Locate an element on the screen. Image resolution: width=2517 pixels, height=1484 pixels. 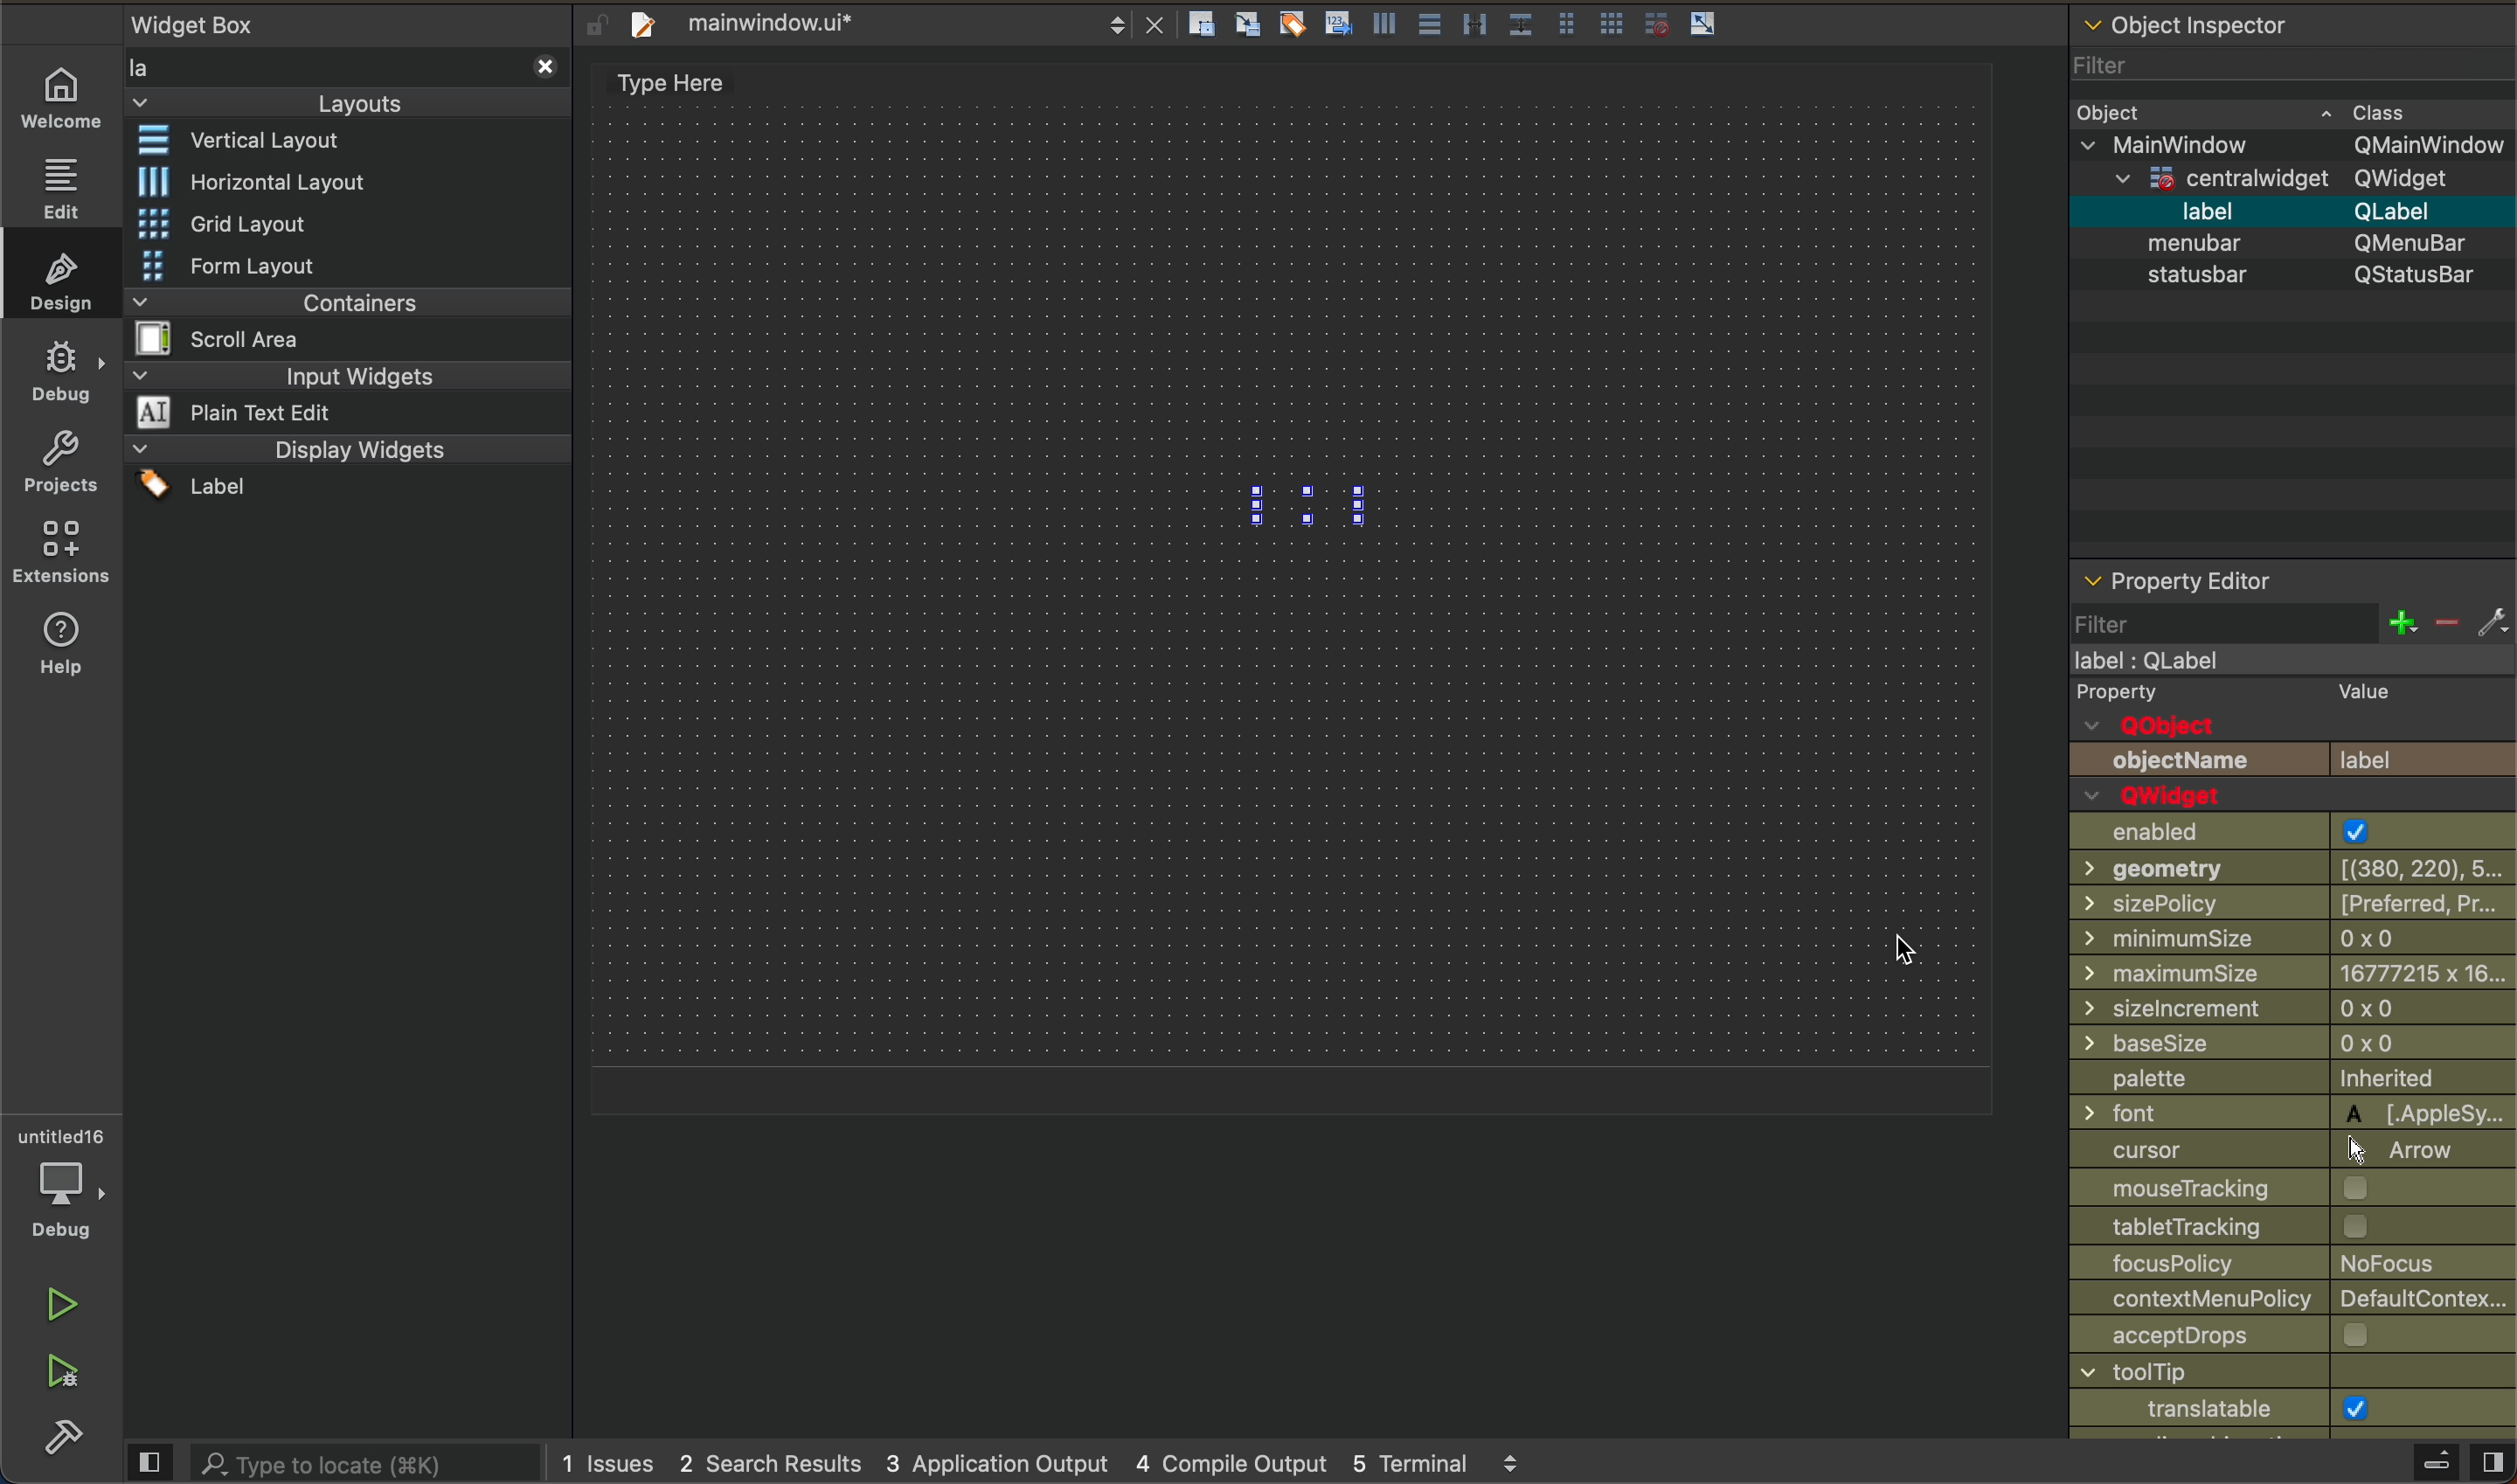
widget box is located at coordinates (266, 19).